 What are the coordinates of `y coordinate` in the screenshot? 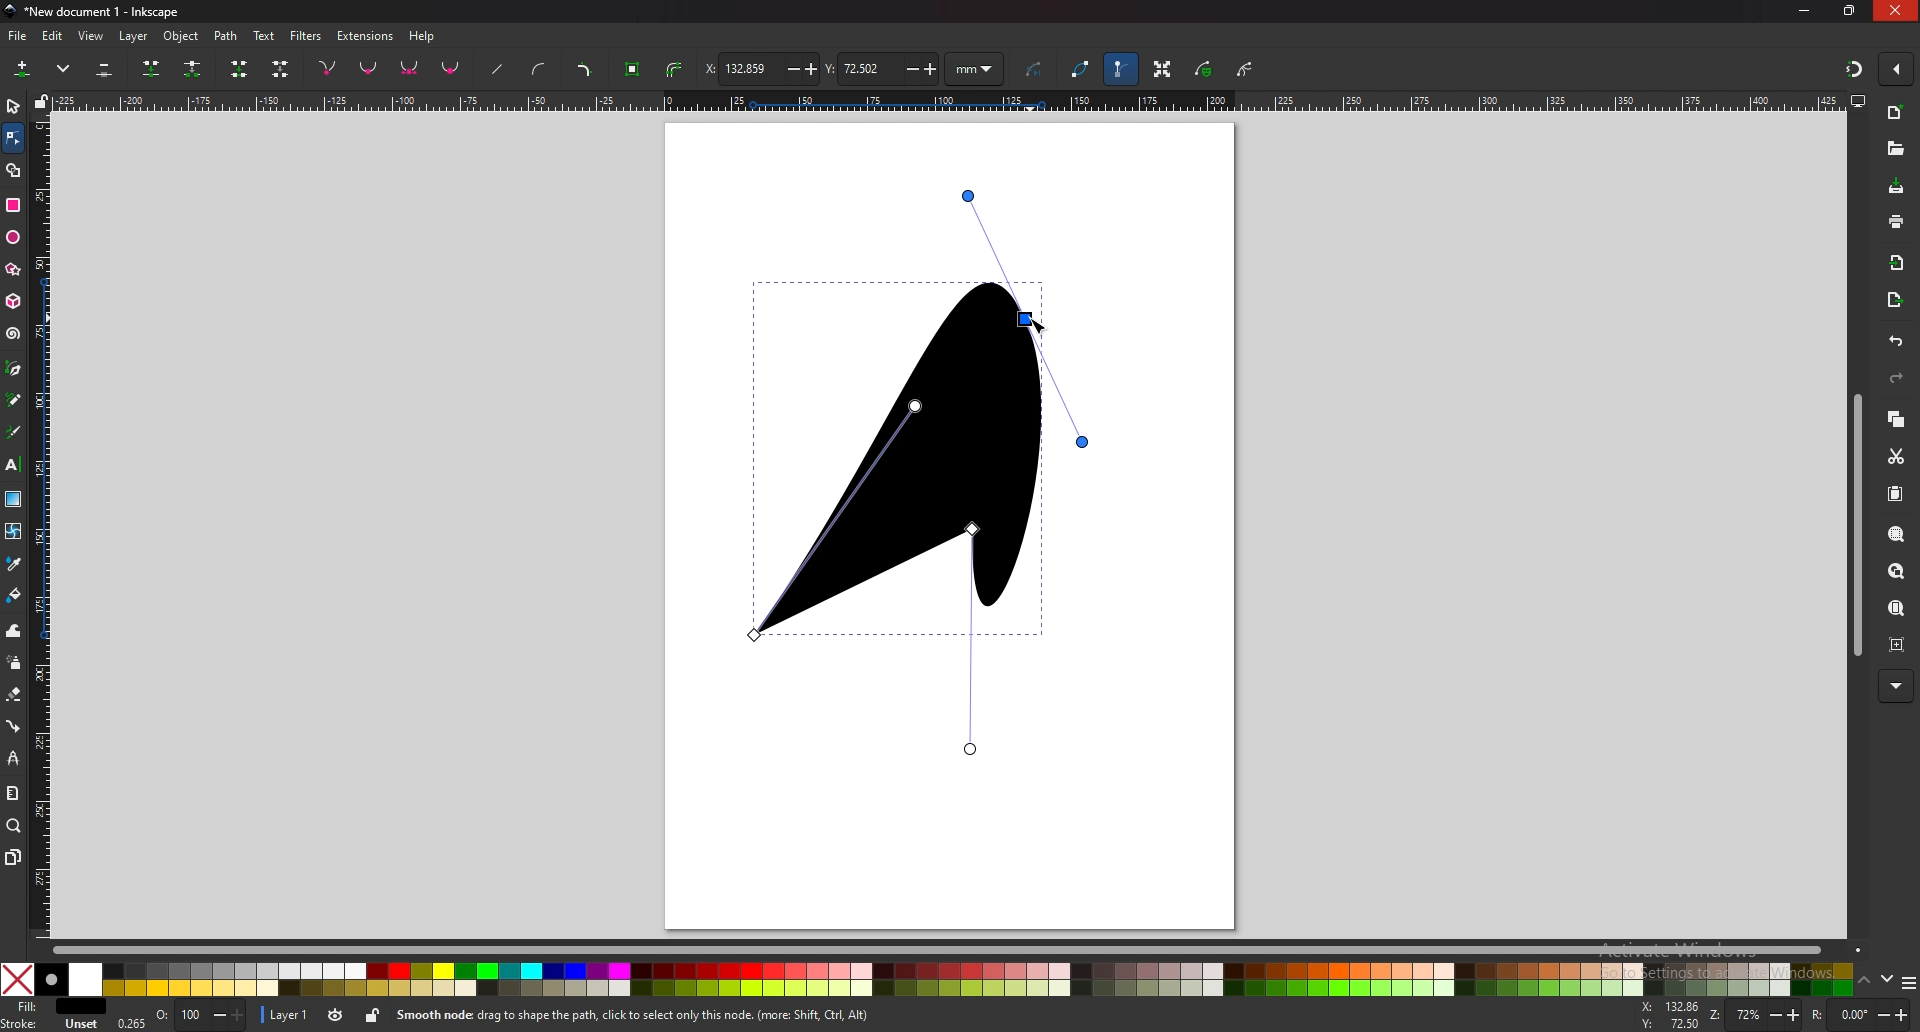 It's located at (882, 67).